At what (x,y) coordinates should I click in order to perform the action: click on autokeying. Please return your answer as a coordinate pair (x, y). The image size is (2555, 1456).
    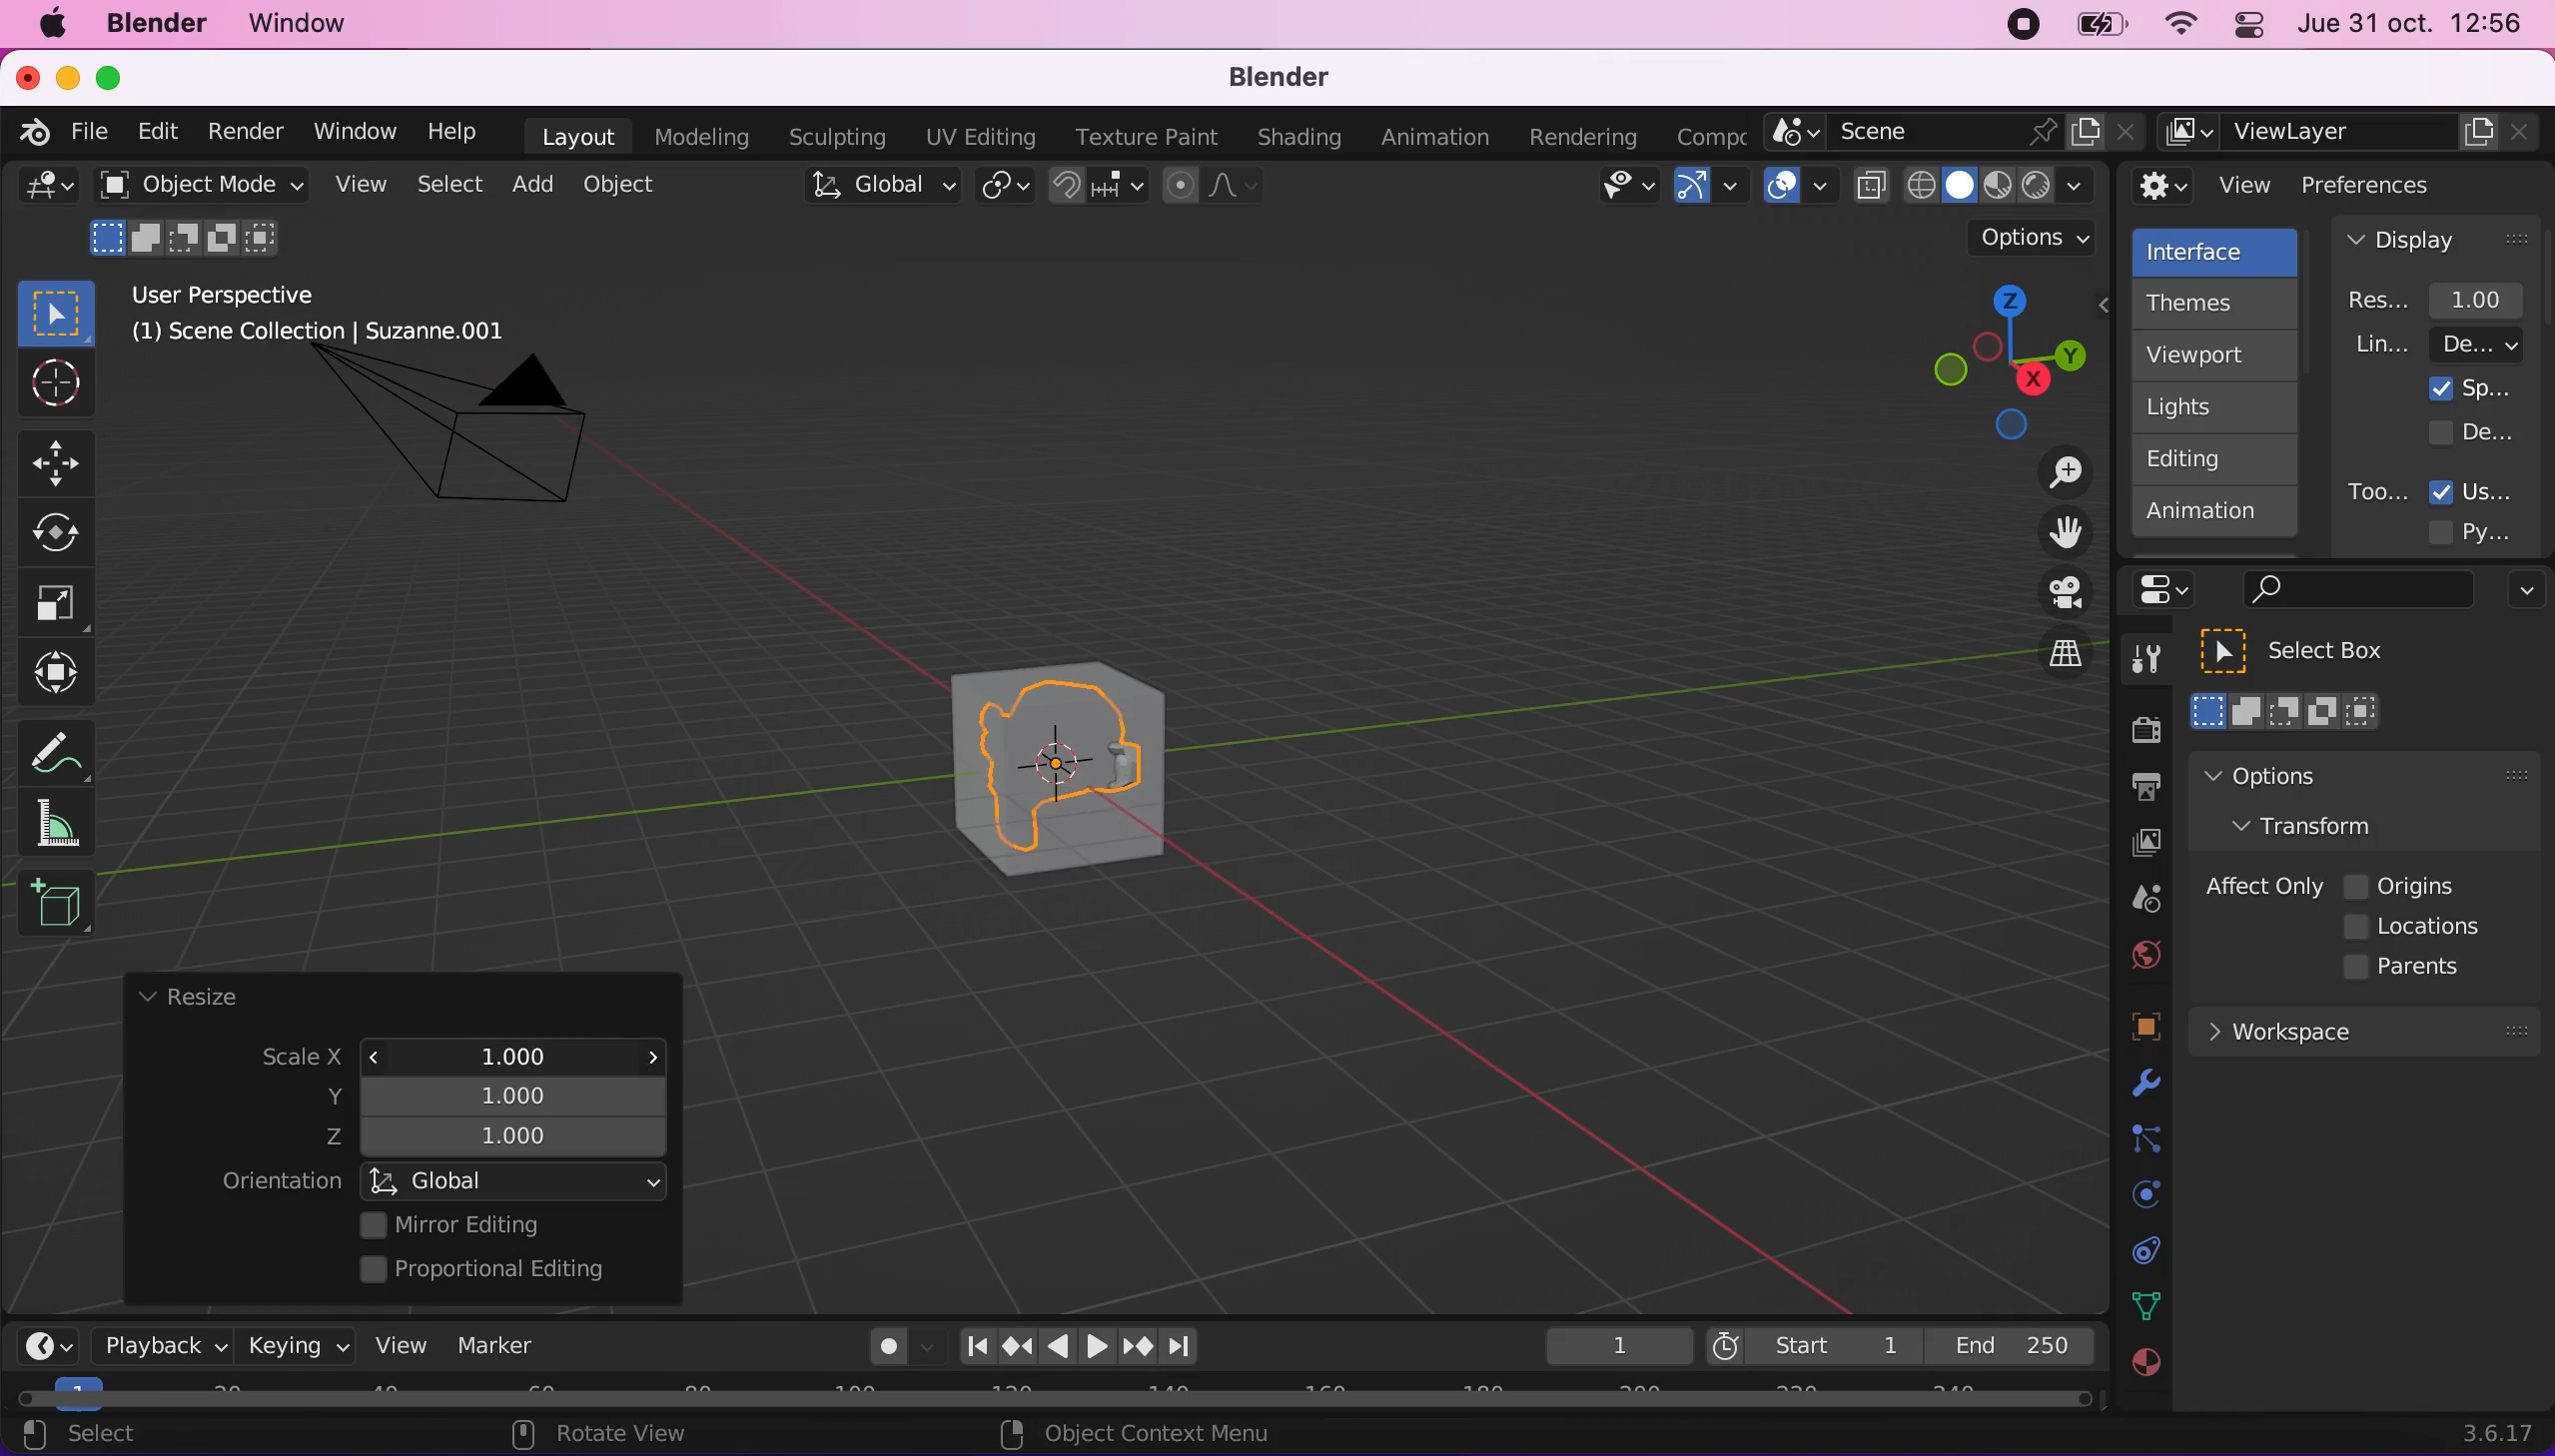
    Looking at the image, I should click on (889, 1352).